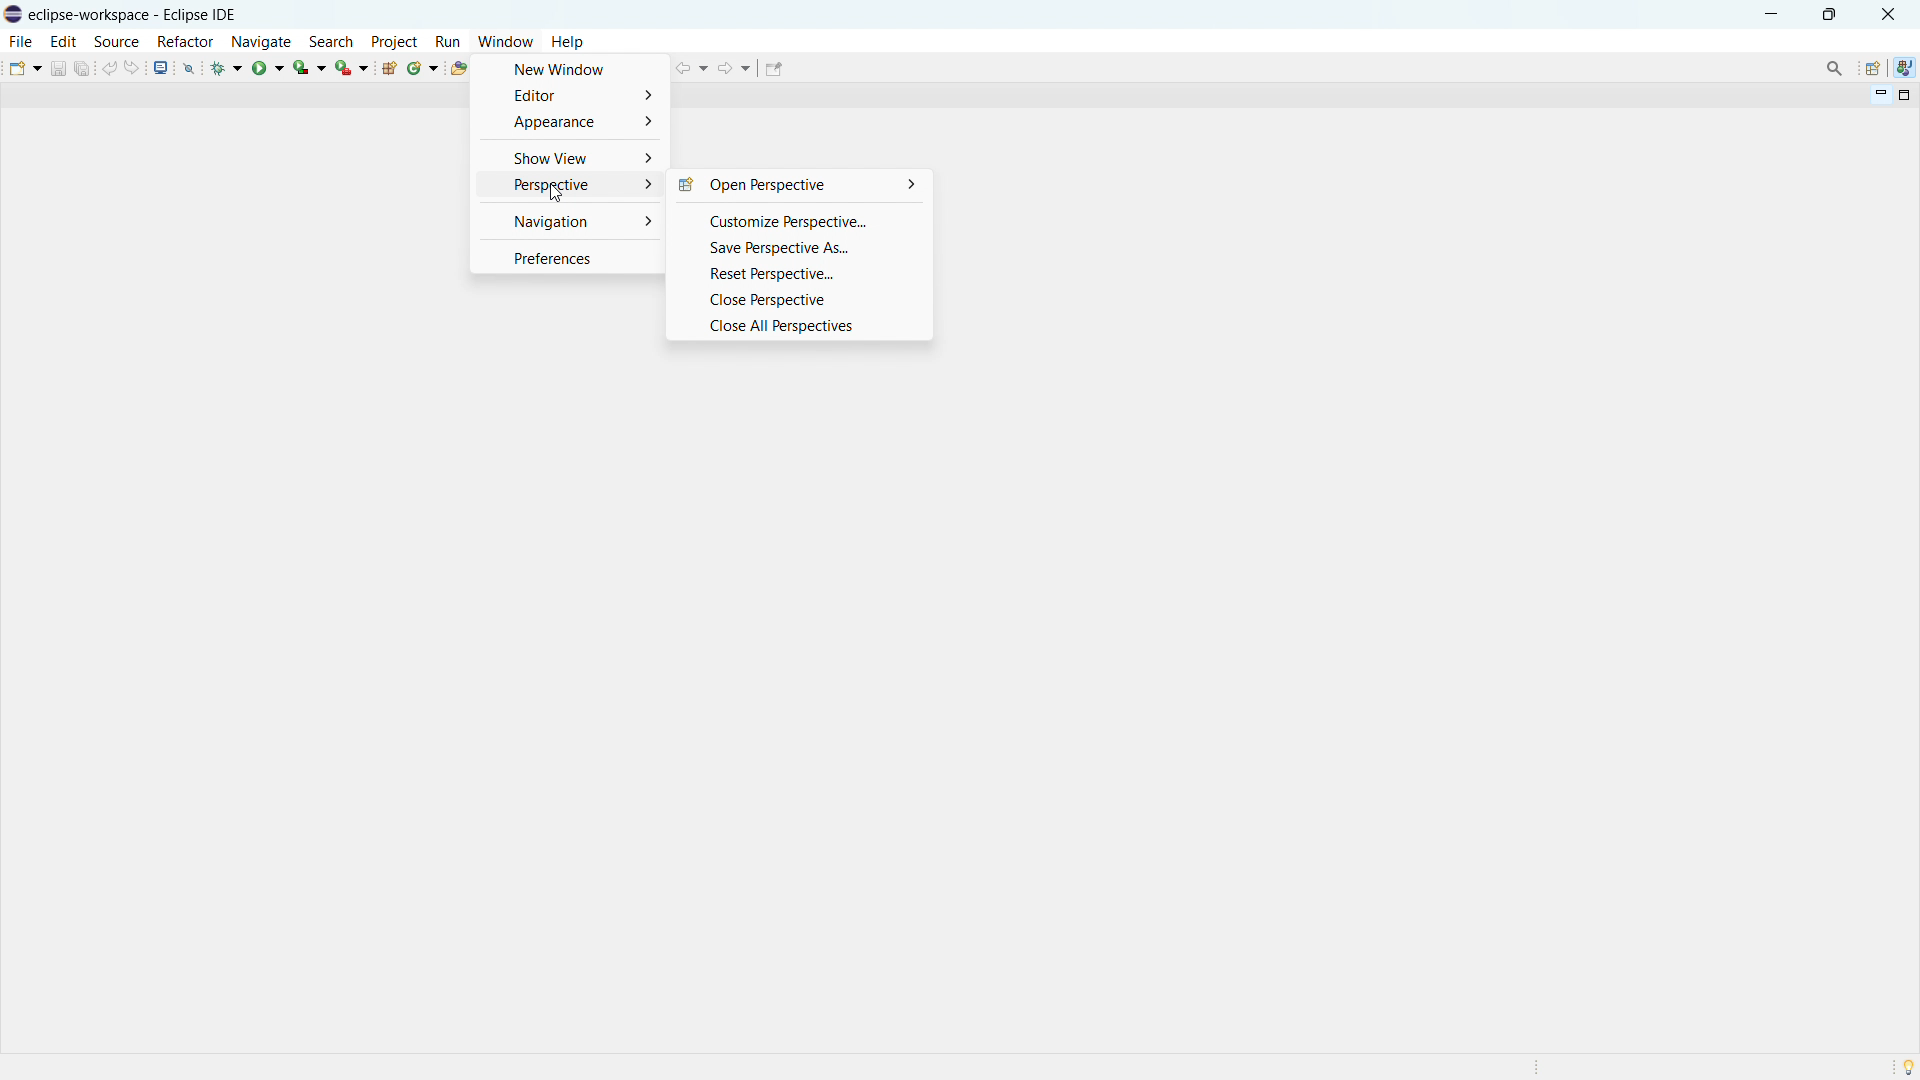 This screenshot has width=1920, height=1080. I want to click on refactor, so click(186, 43).